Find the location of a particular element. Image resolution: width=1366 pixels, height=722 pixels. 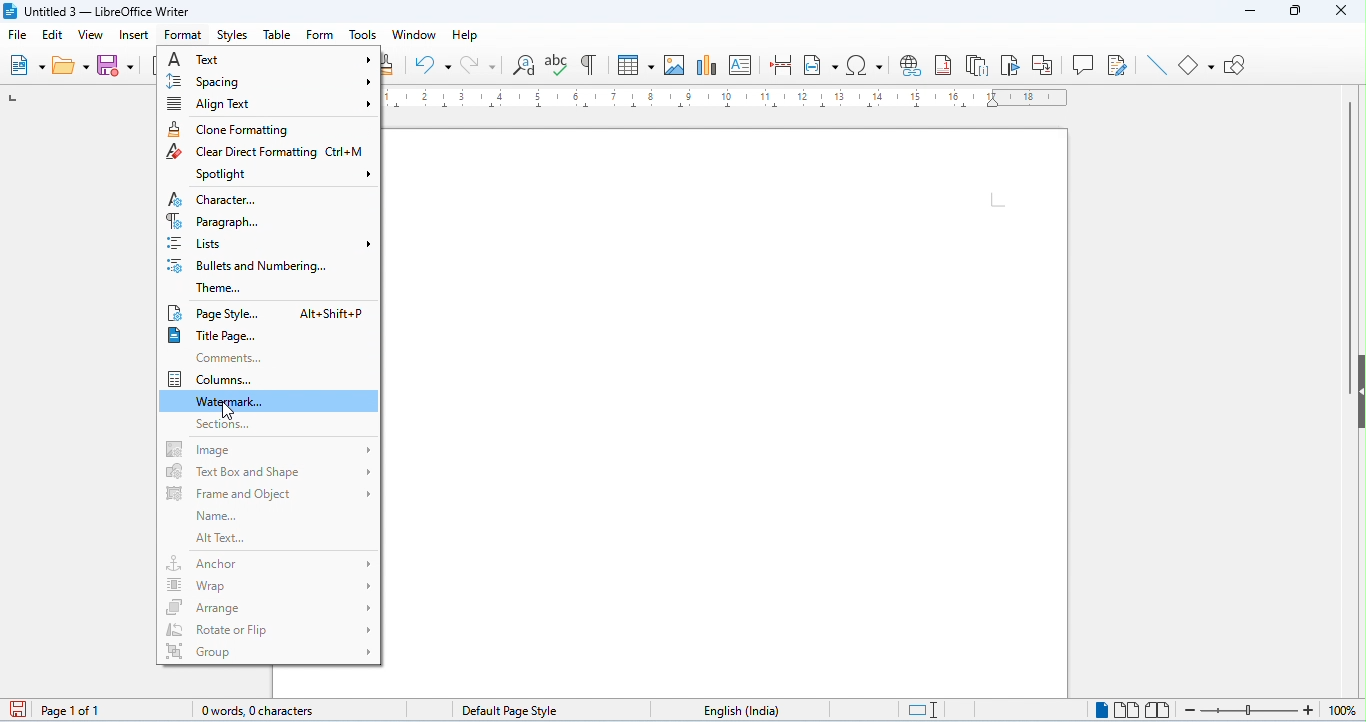

wrap is located at coordinates (269, 587).